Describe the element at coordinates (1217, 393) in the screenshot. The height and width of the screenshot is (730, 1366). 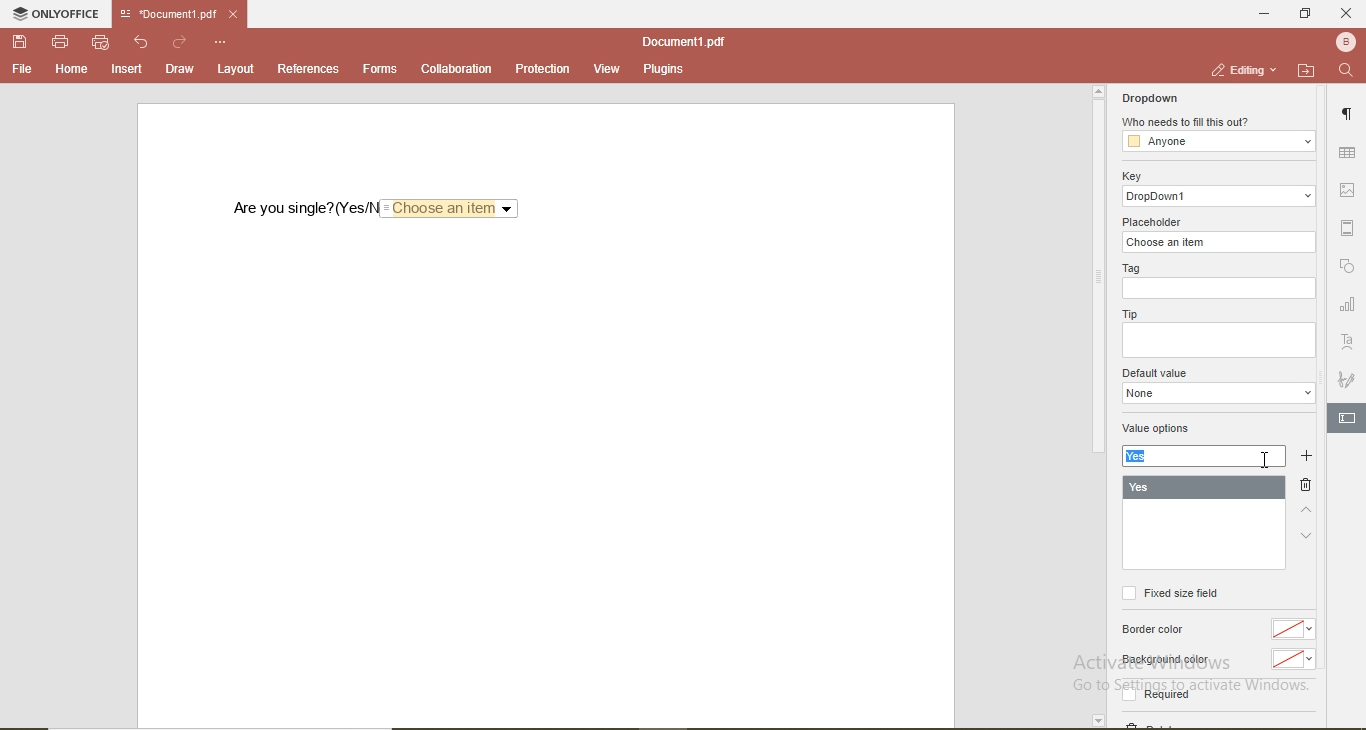
I see `dropdown` at that location.